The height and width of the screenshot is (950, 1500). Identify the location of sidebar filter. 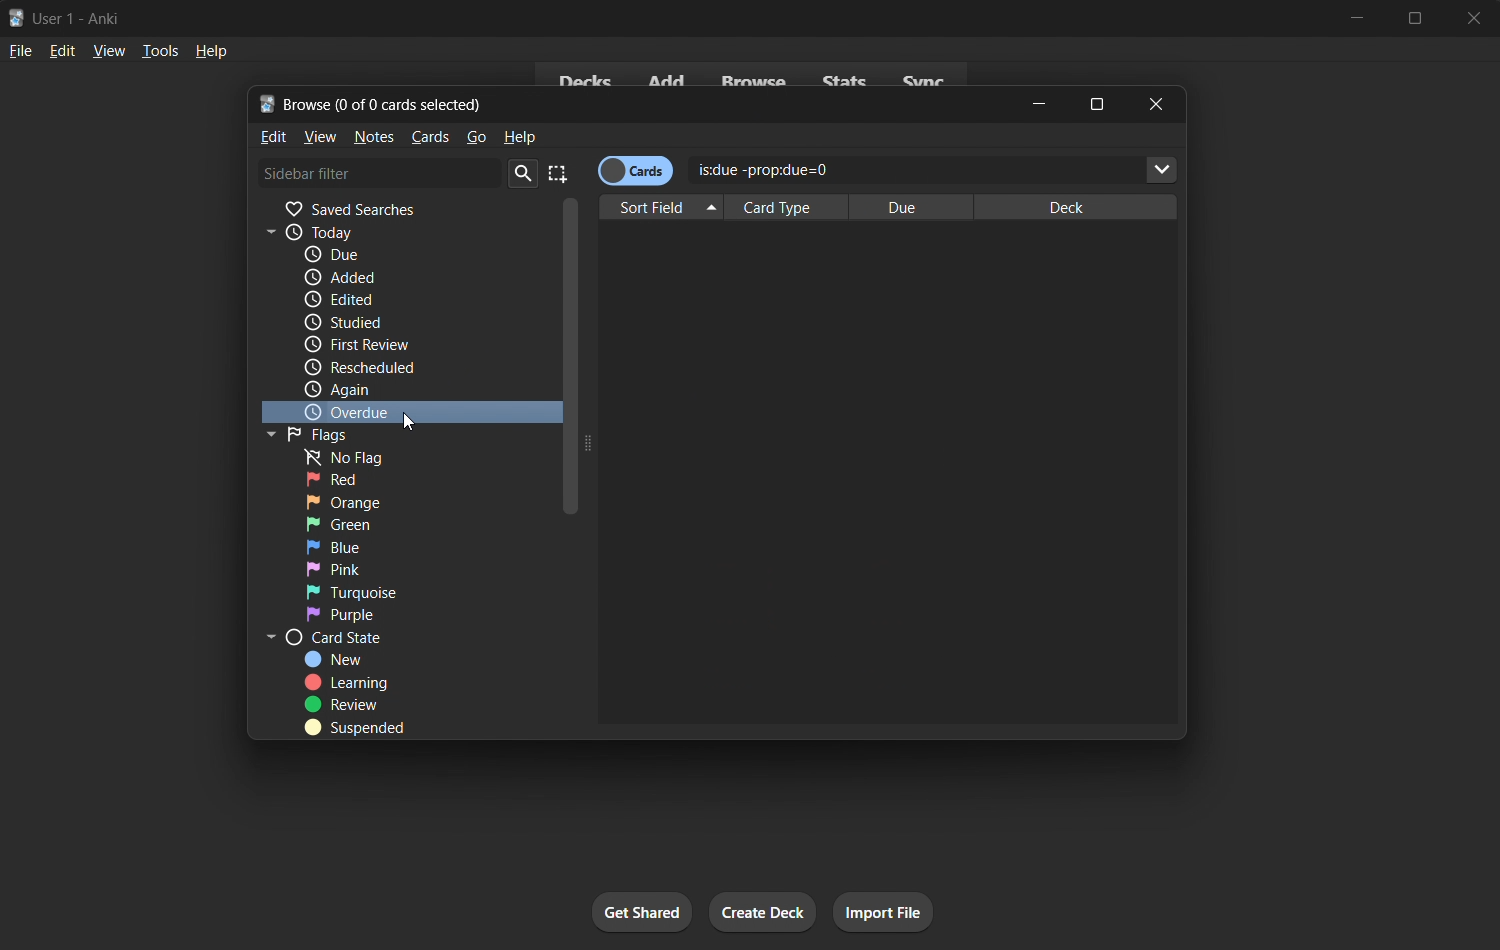
(378, 175).